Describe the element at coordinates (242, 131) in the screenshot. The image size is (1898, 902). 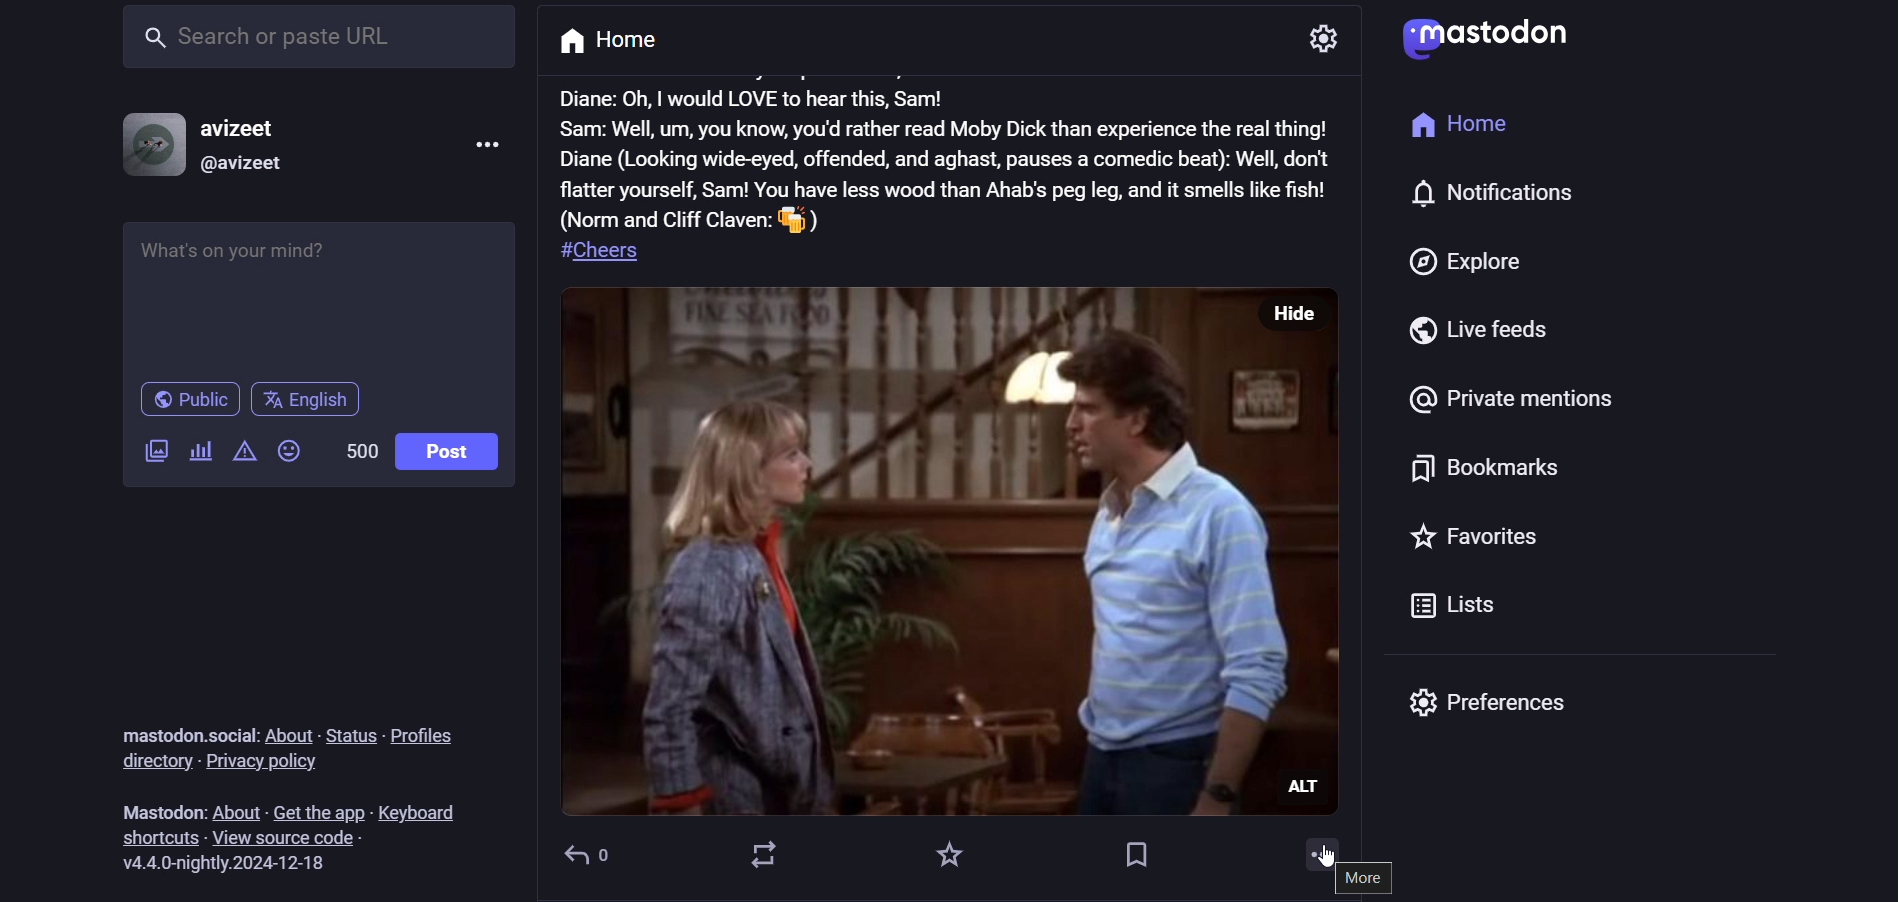
I see `avizeet` at that location.